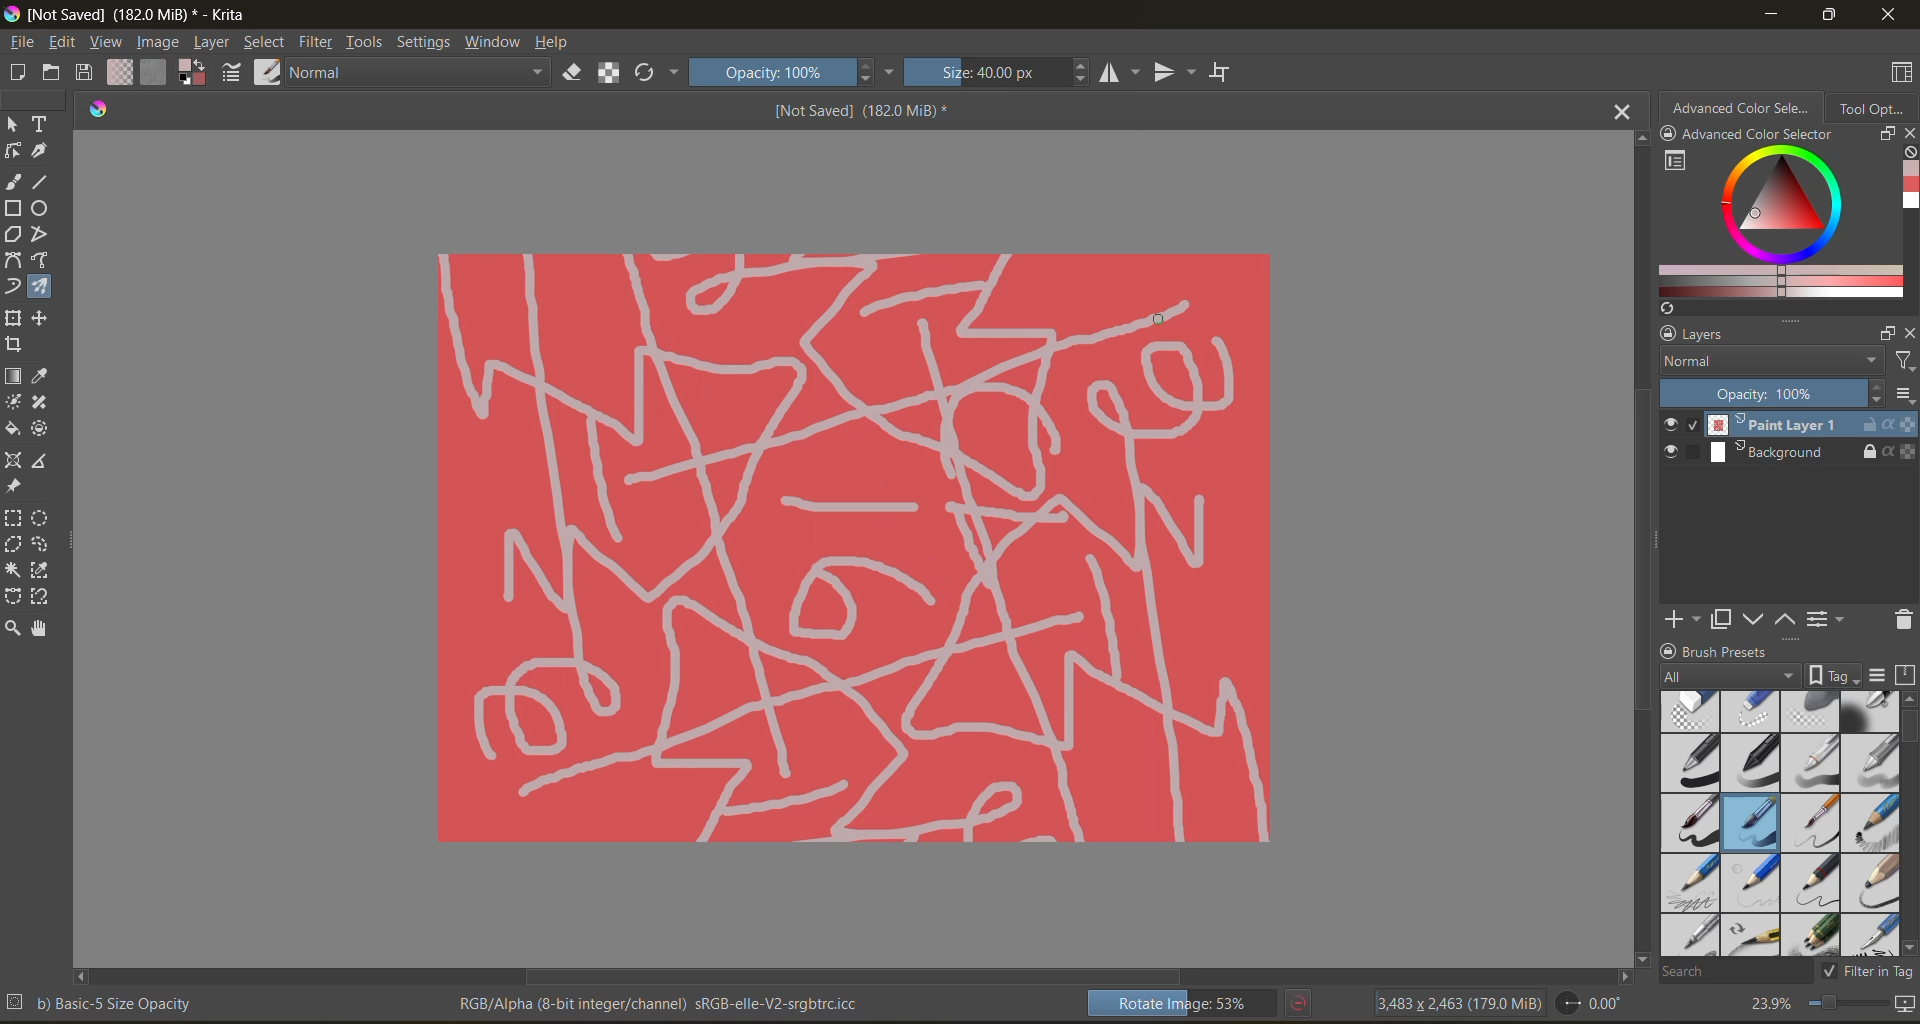 The image size is (1920, 1024). Describe the element at coordinates (105, 43) in the screenshot. I see `view` at that location.